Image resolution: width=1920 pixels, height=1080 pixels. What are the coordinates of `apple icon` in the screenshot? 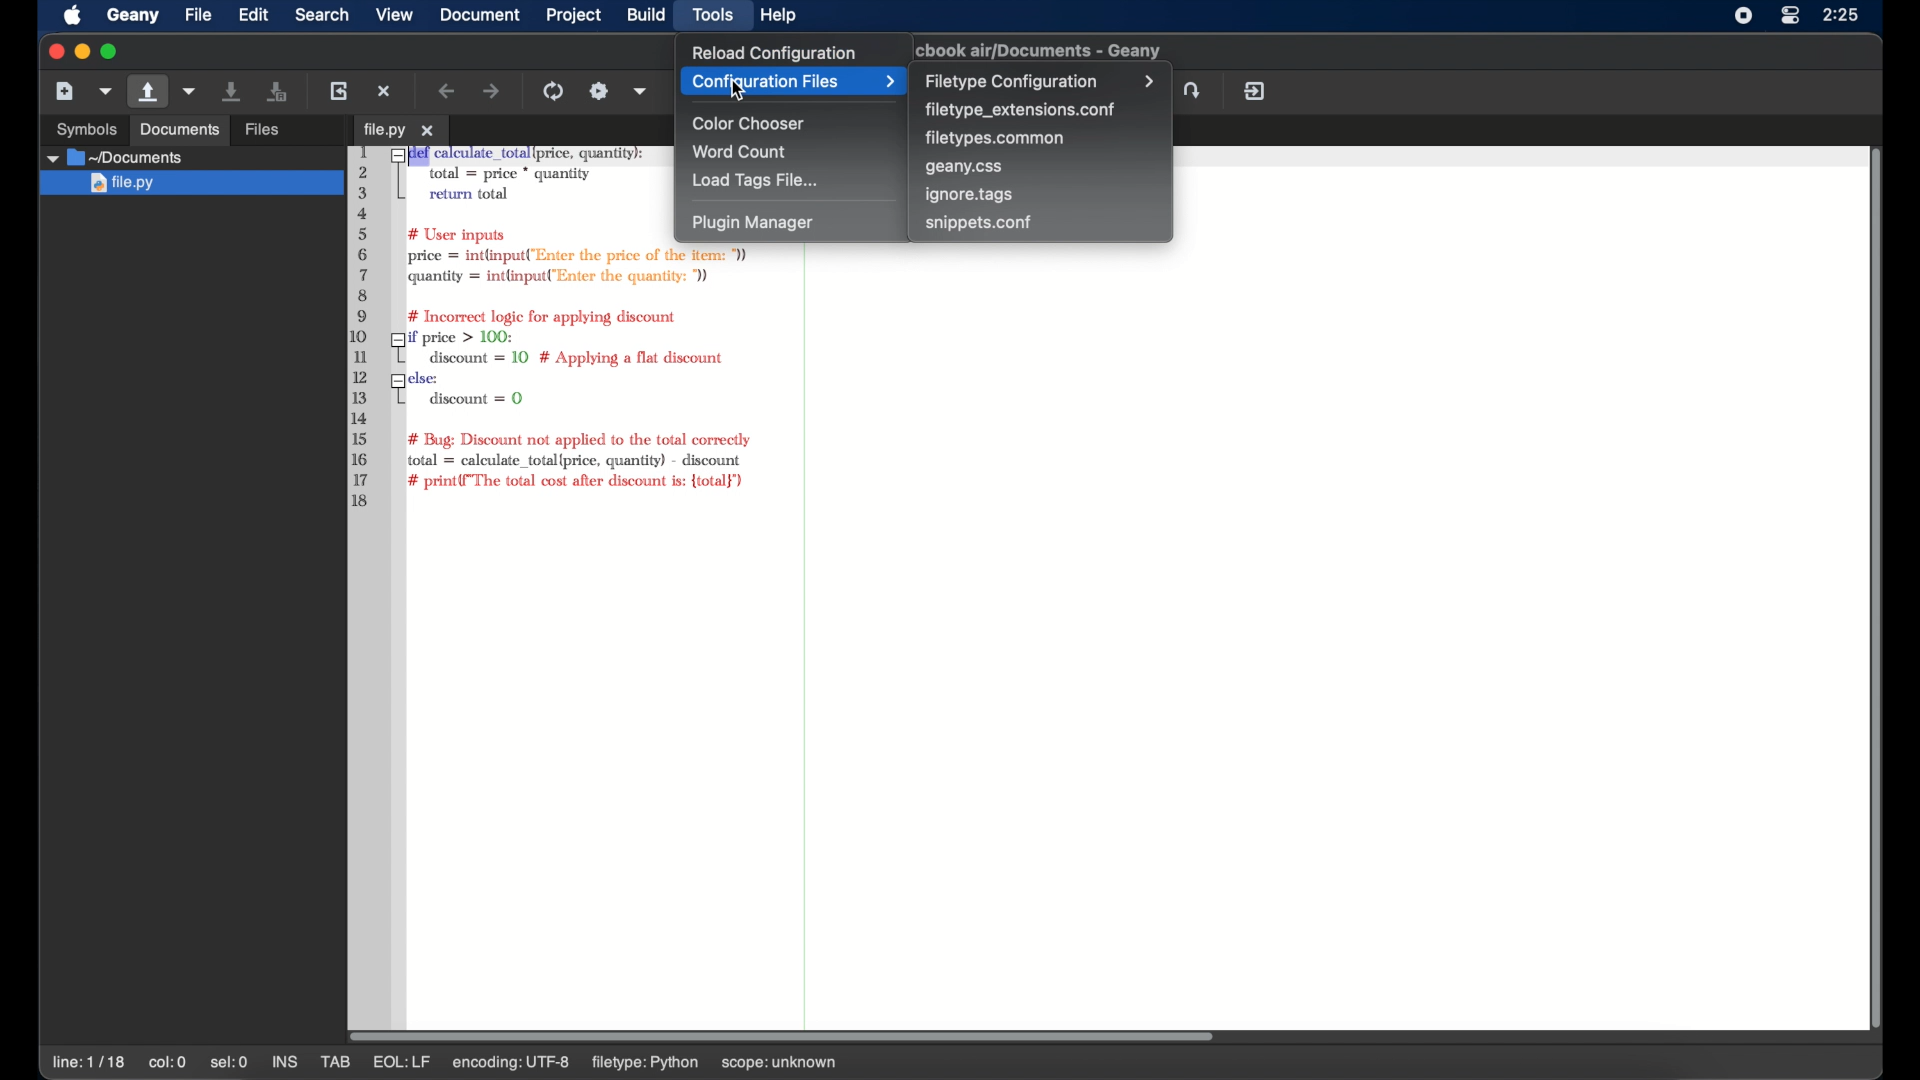 It's located at (73, 16).